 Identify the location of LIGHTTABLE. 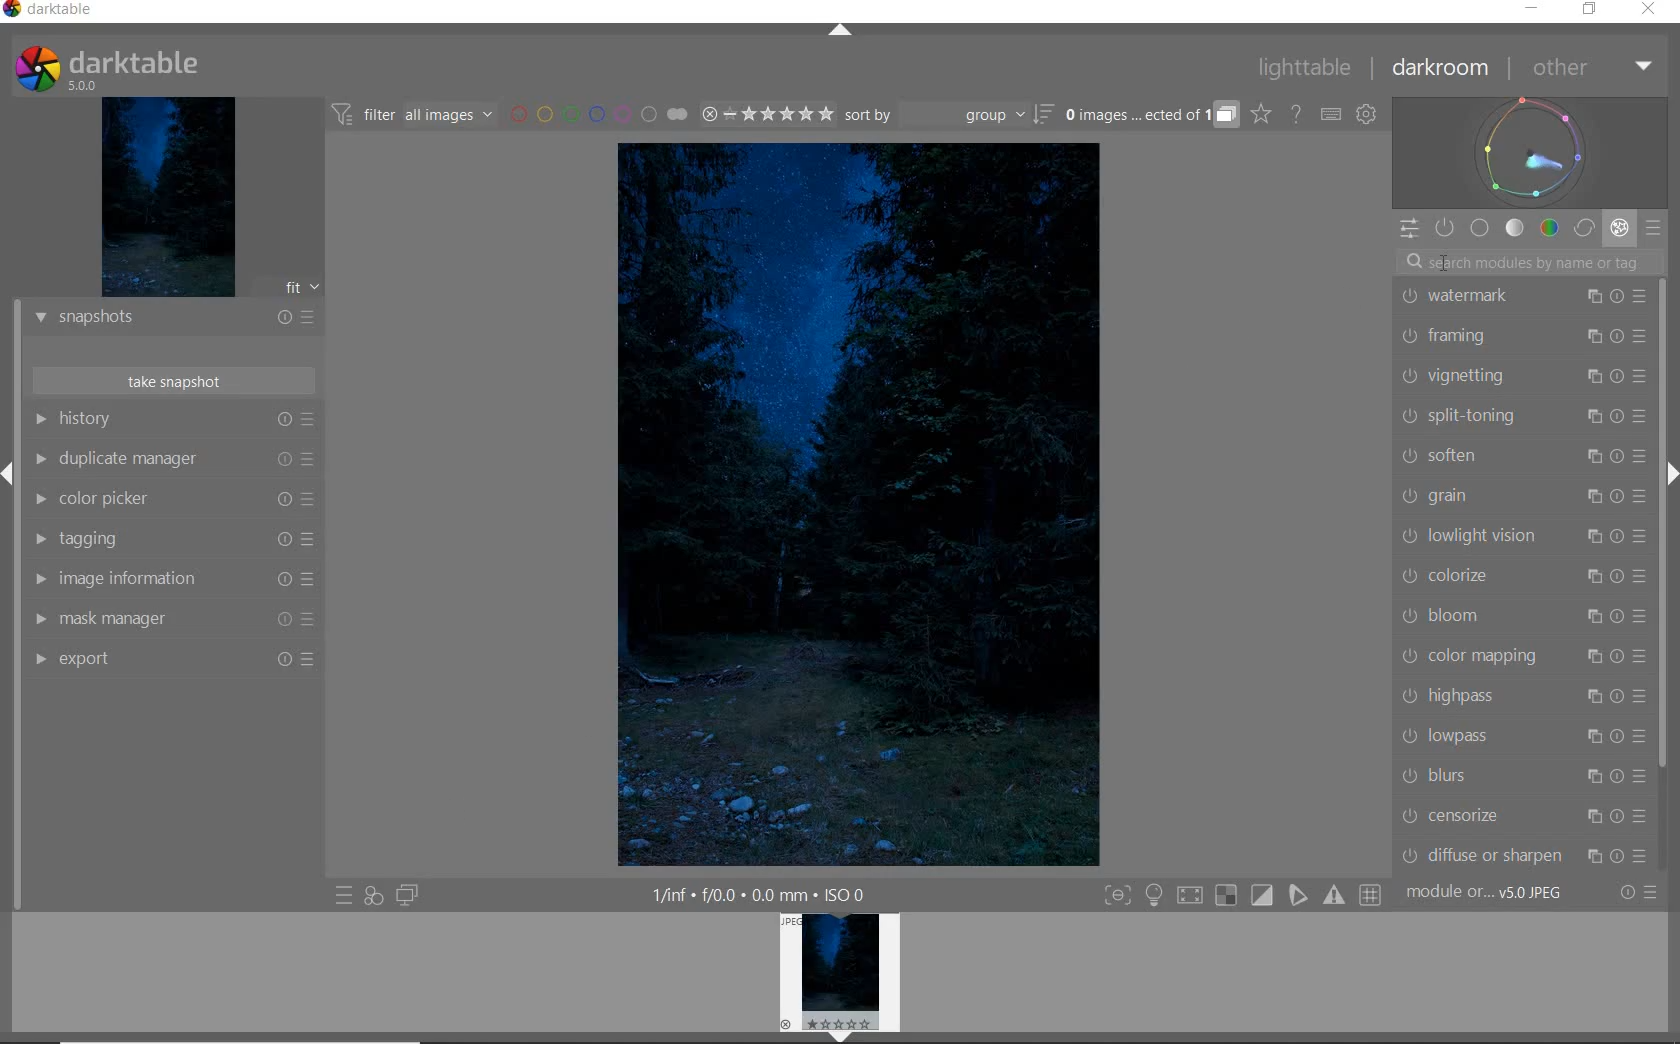
(1303, 69).